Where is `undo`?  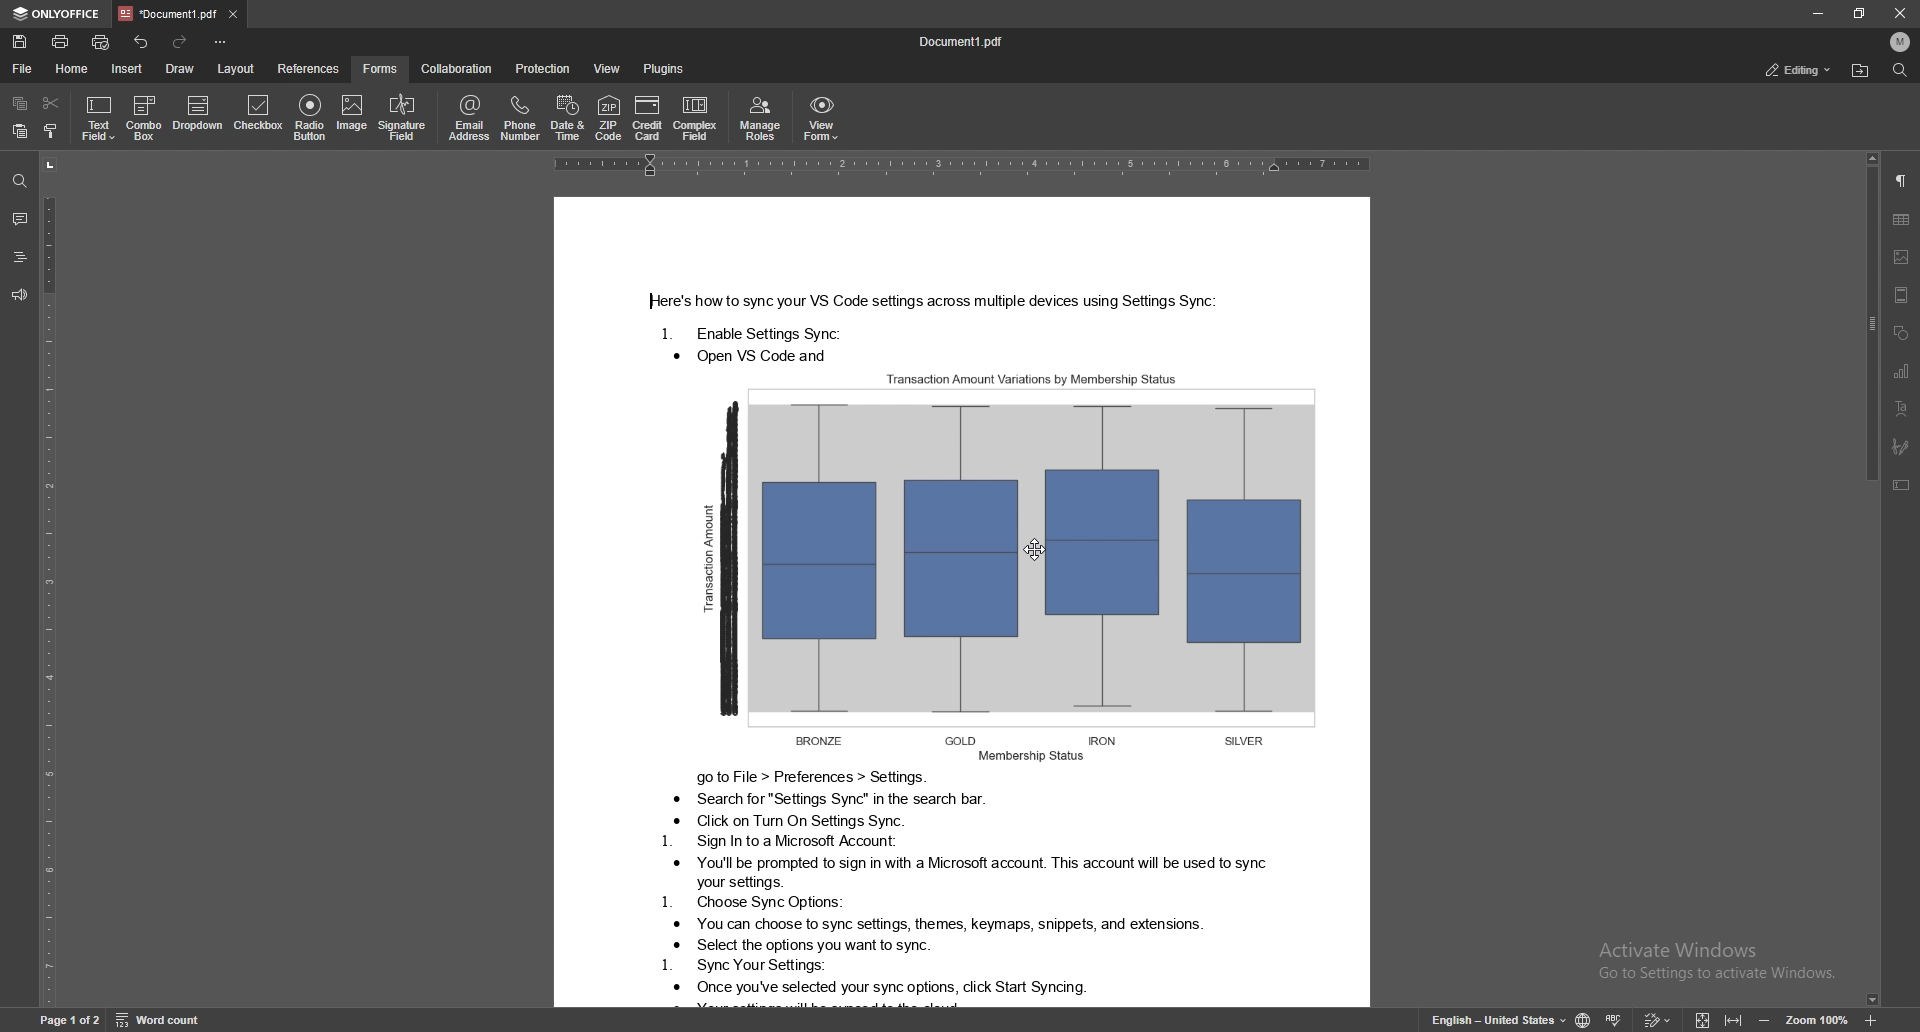 undo is located at coordinates (143, 42).